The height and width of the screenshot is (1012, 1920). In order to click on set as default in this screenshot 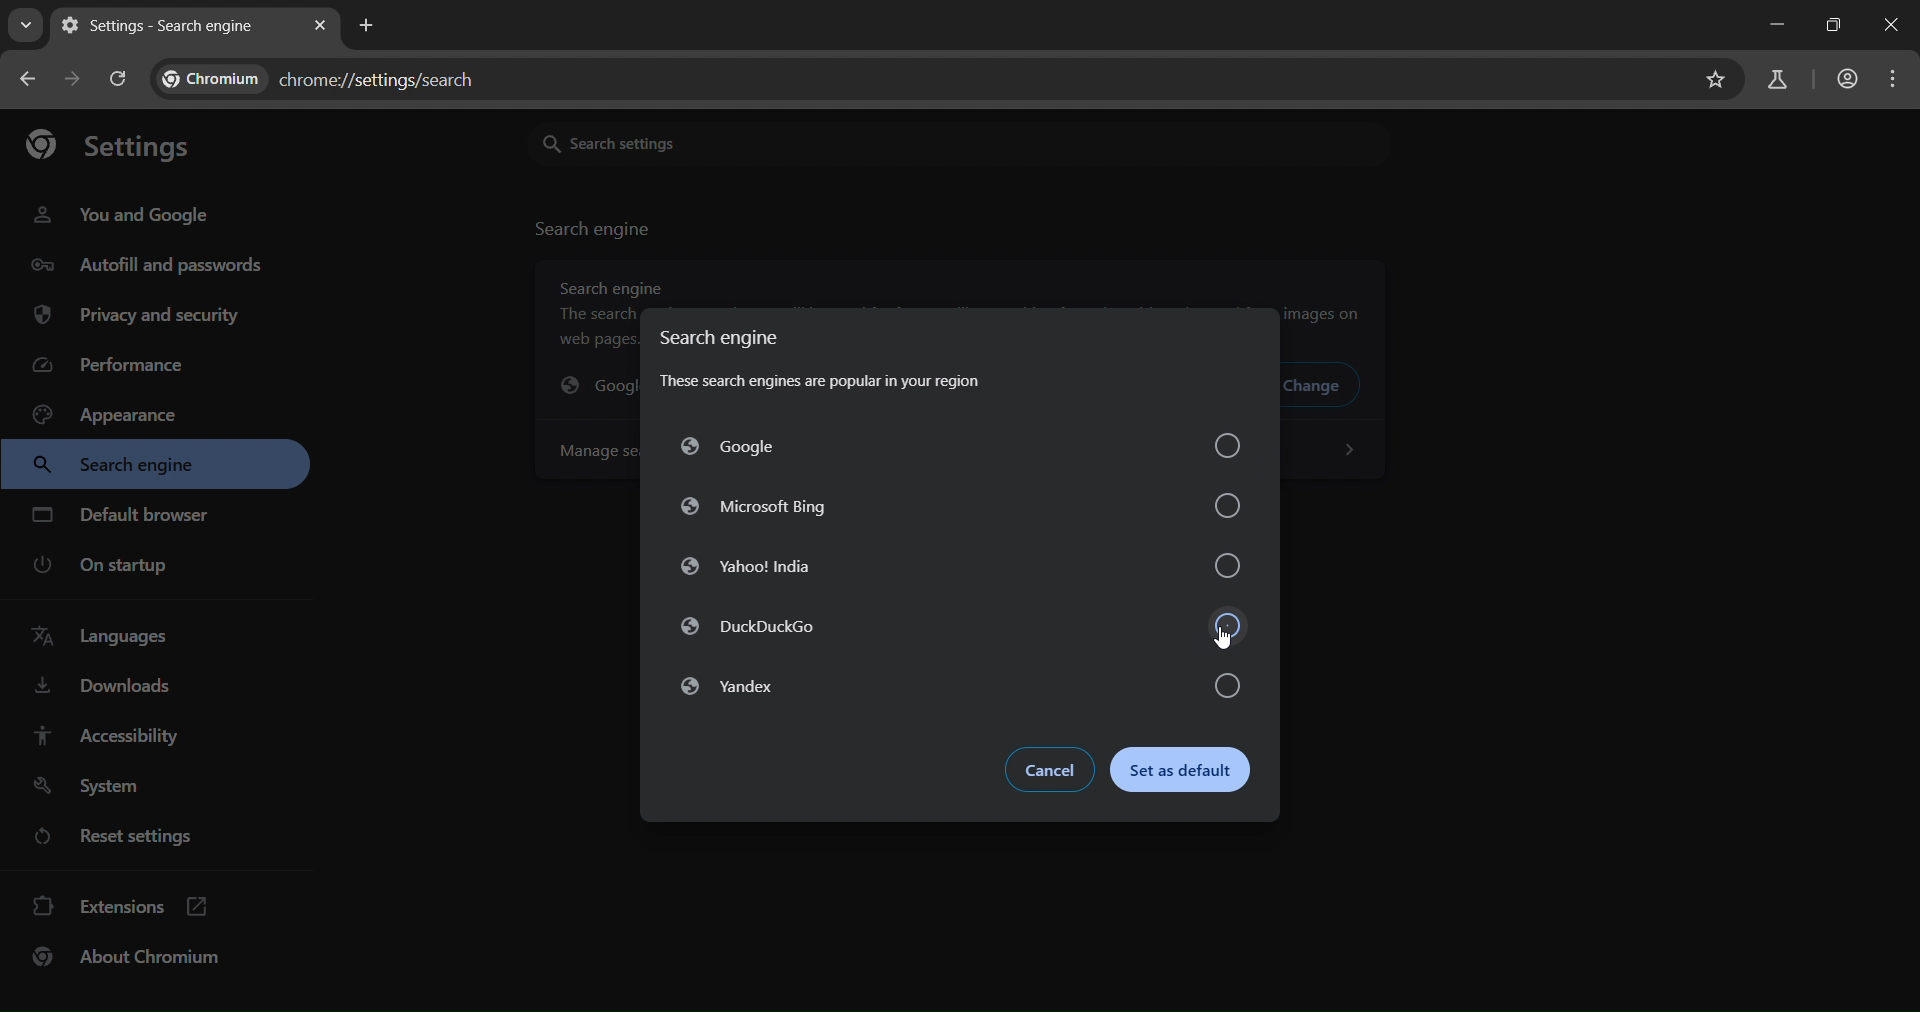, I will do `click(1190, 772)`.